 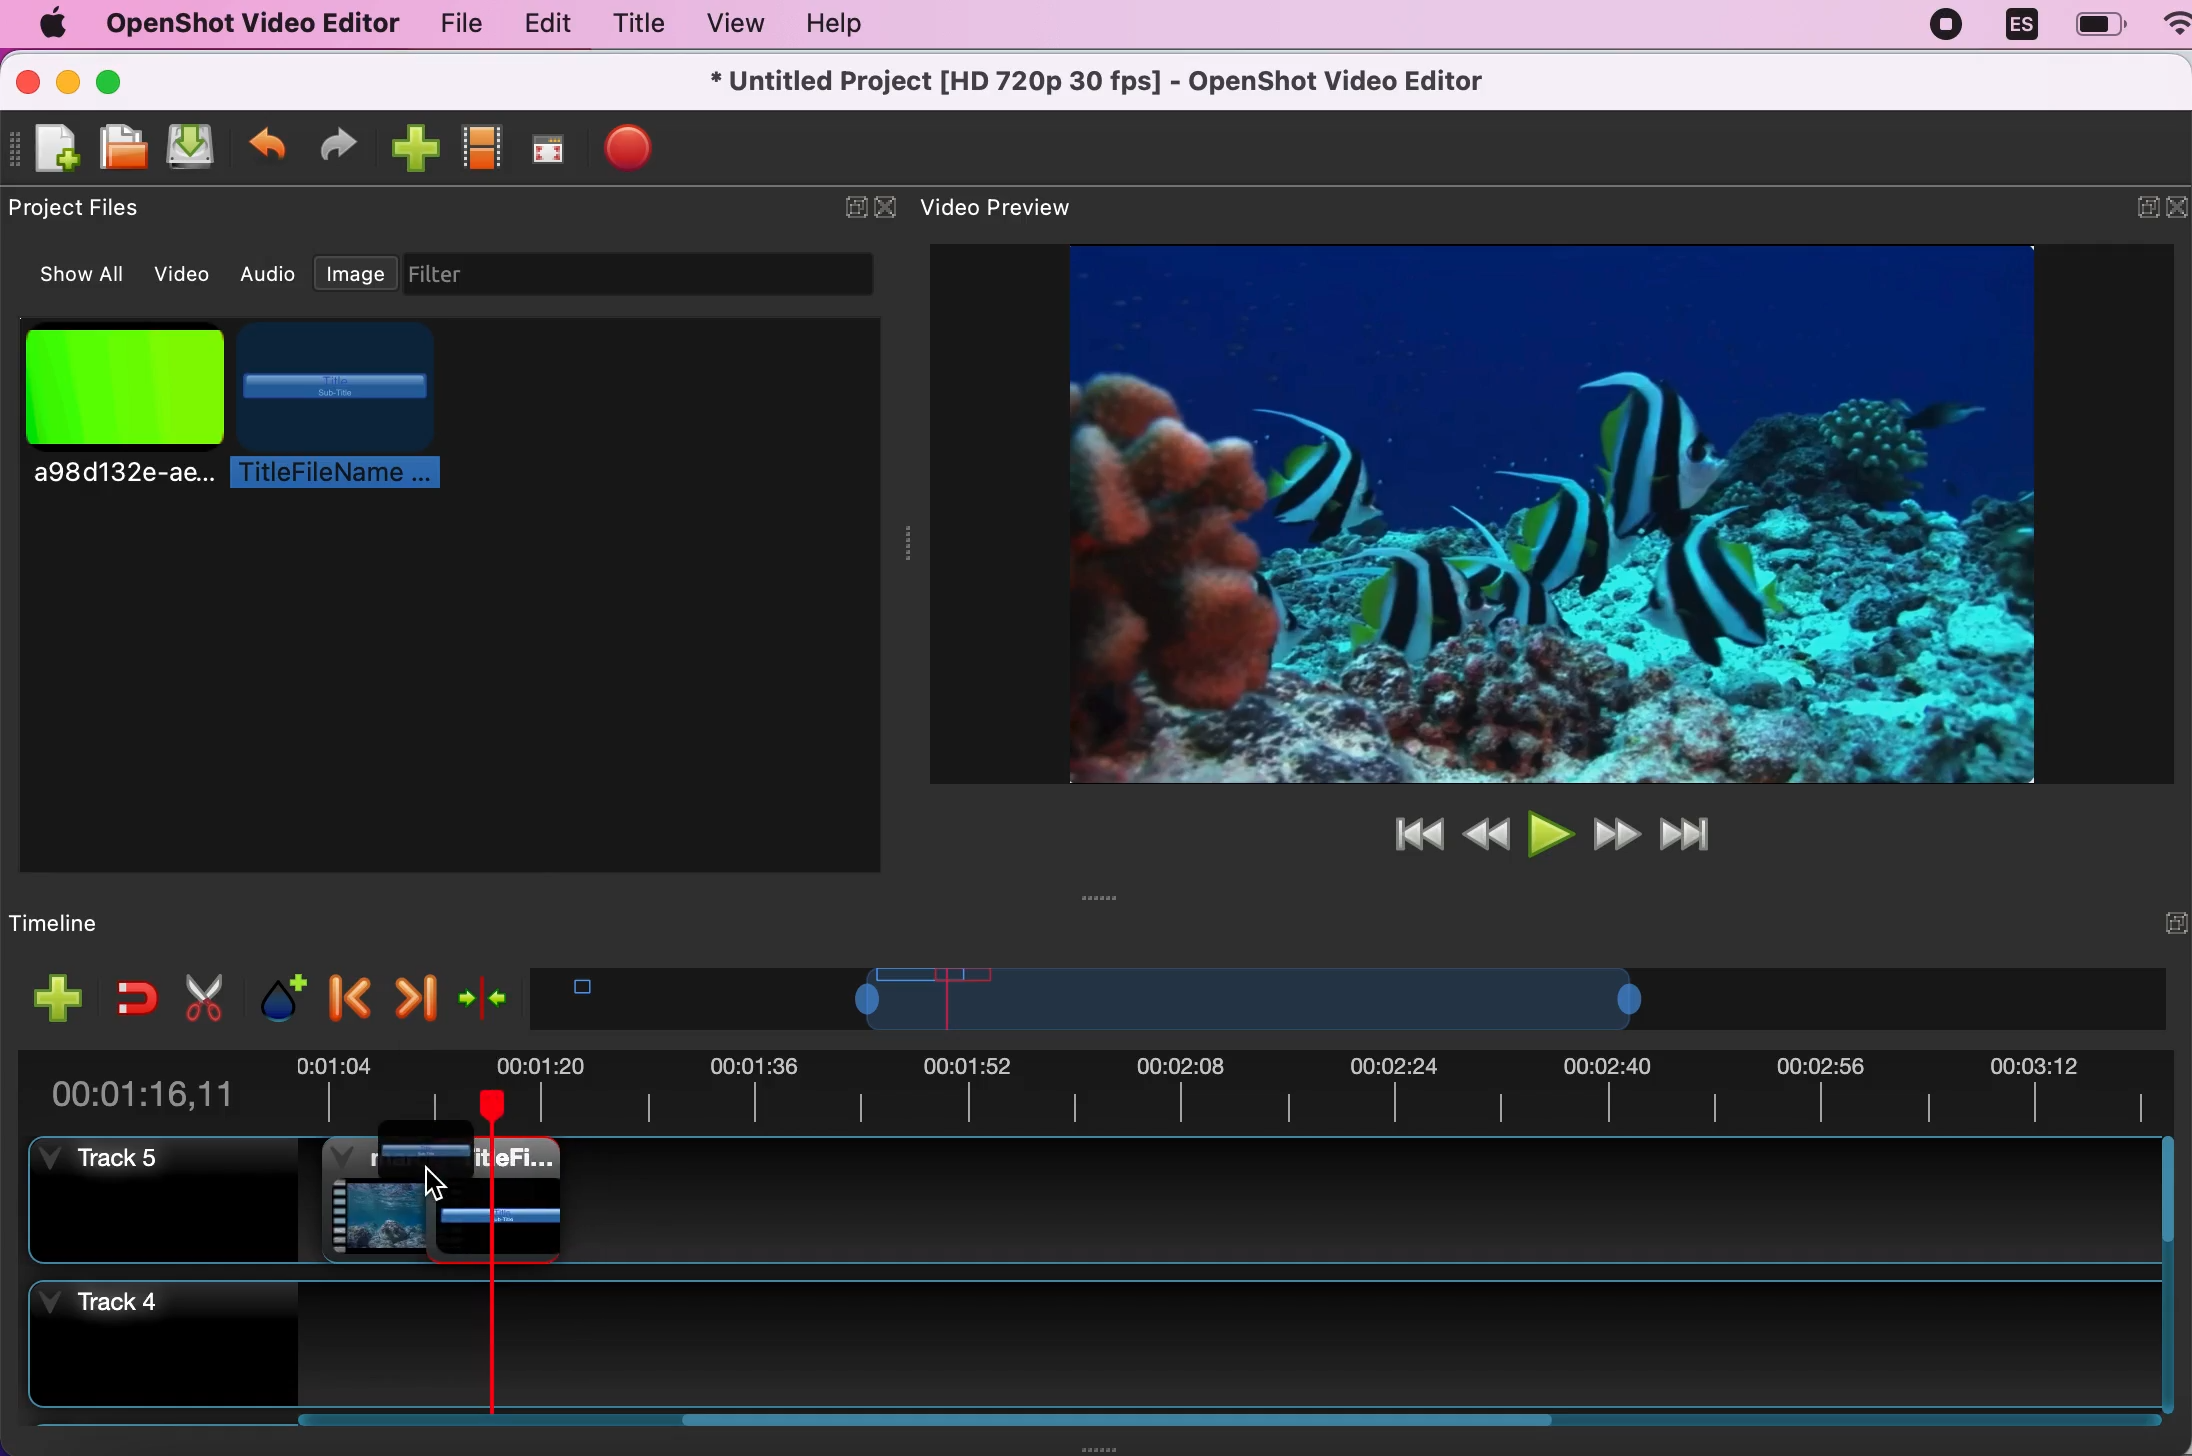 What do you see at coordinates (1548, 831) in the screenshot?
I see `play` at bounding box center [1548, 831].